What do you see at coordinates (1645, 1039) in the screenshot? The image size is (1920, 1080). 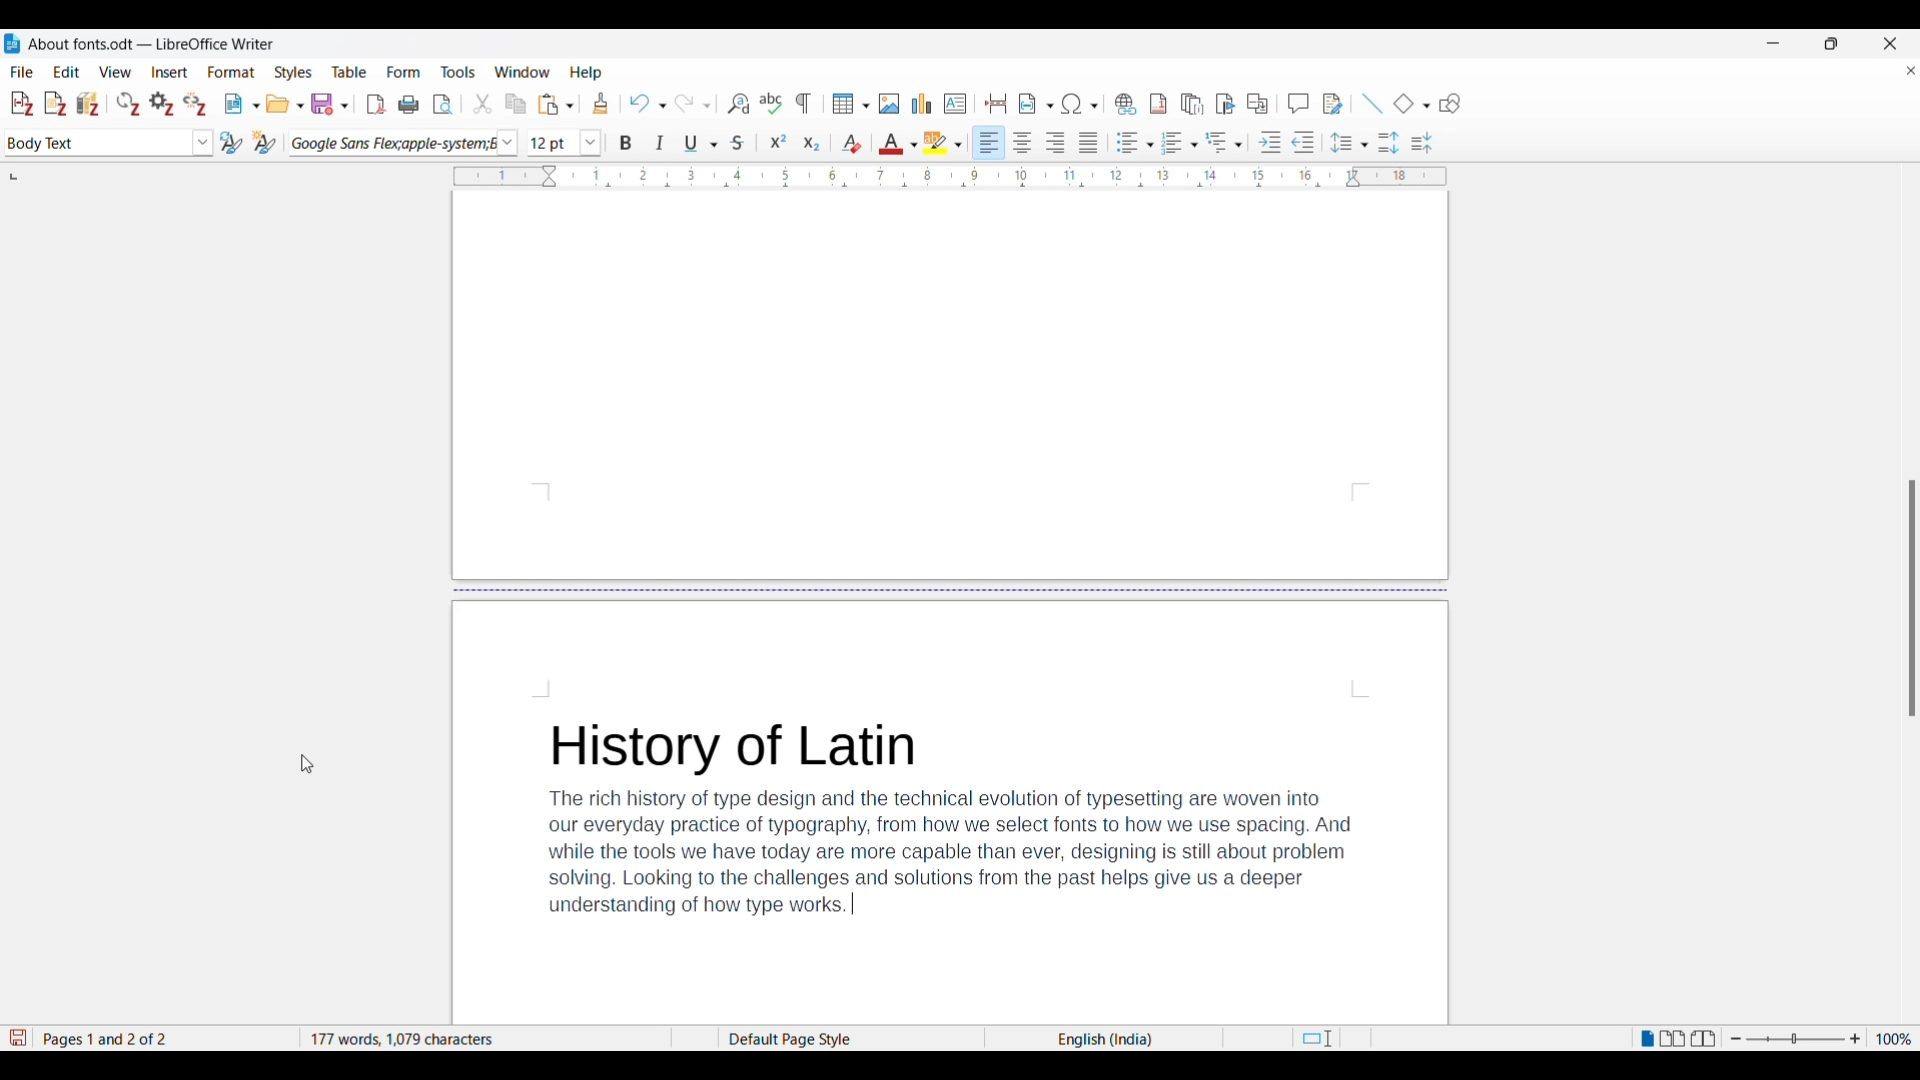 I see `Single page view` at bounding box center [1645, 1039].